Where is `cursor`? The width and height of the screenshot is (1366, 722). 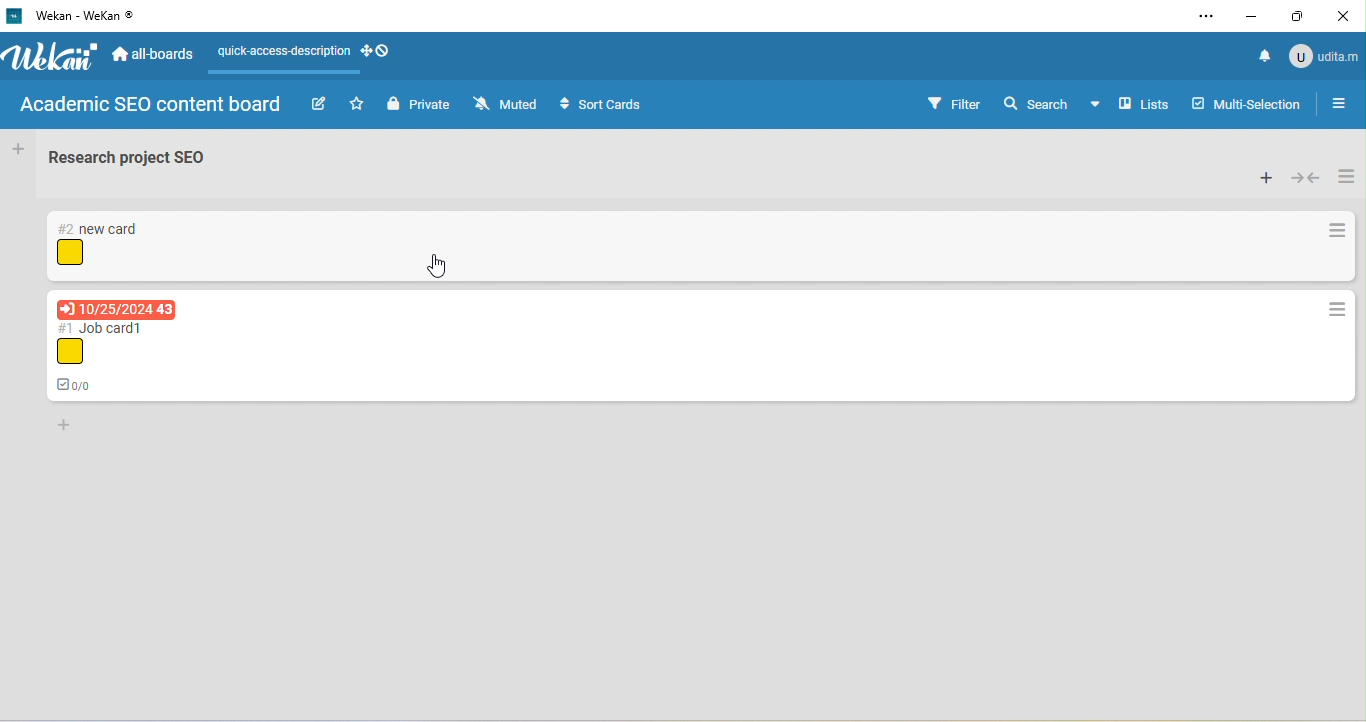 cursor is located at coordinates (438, 265).